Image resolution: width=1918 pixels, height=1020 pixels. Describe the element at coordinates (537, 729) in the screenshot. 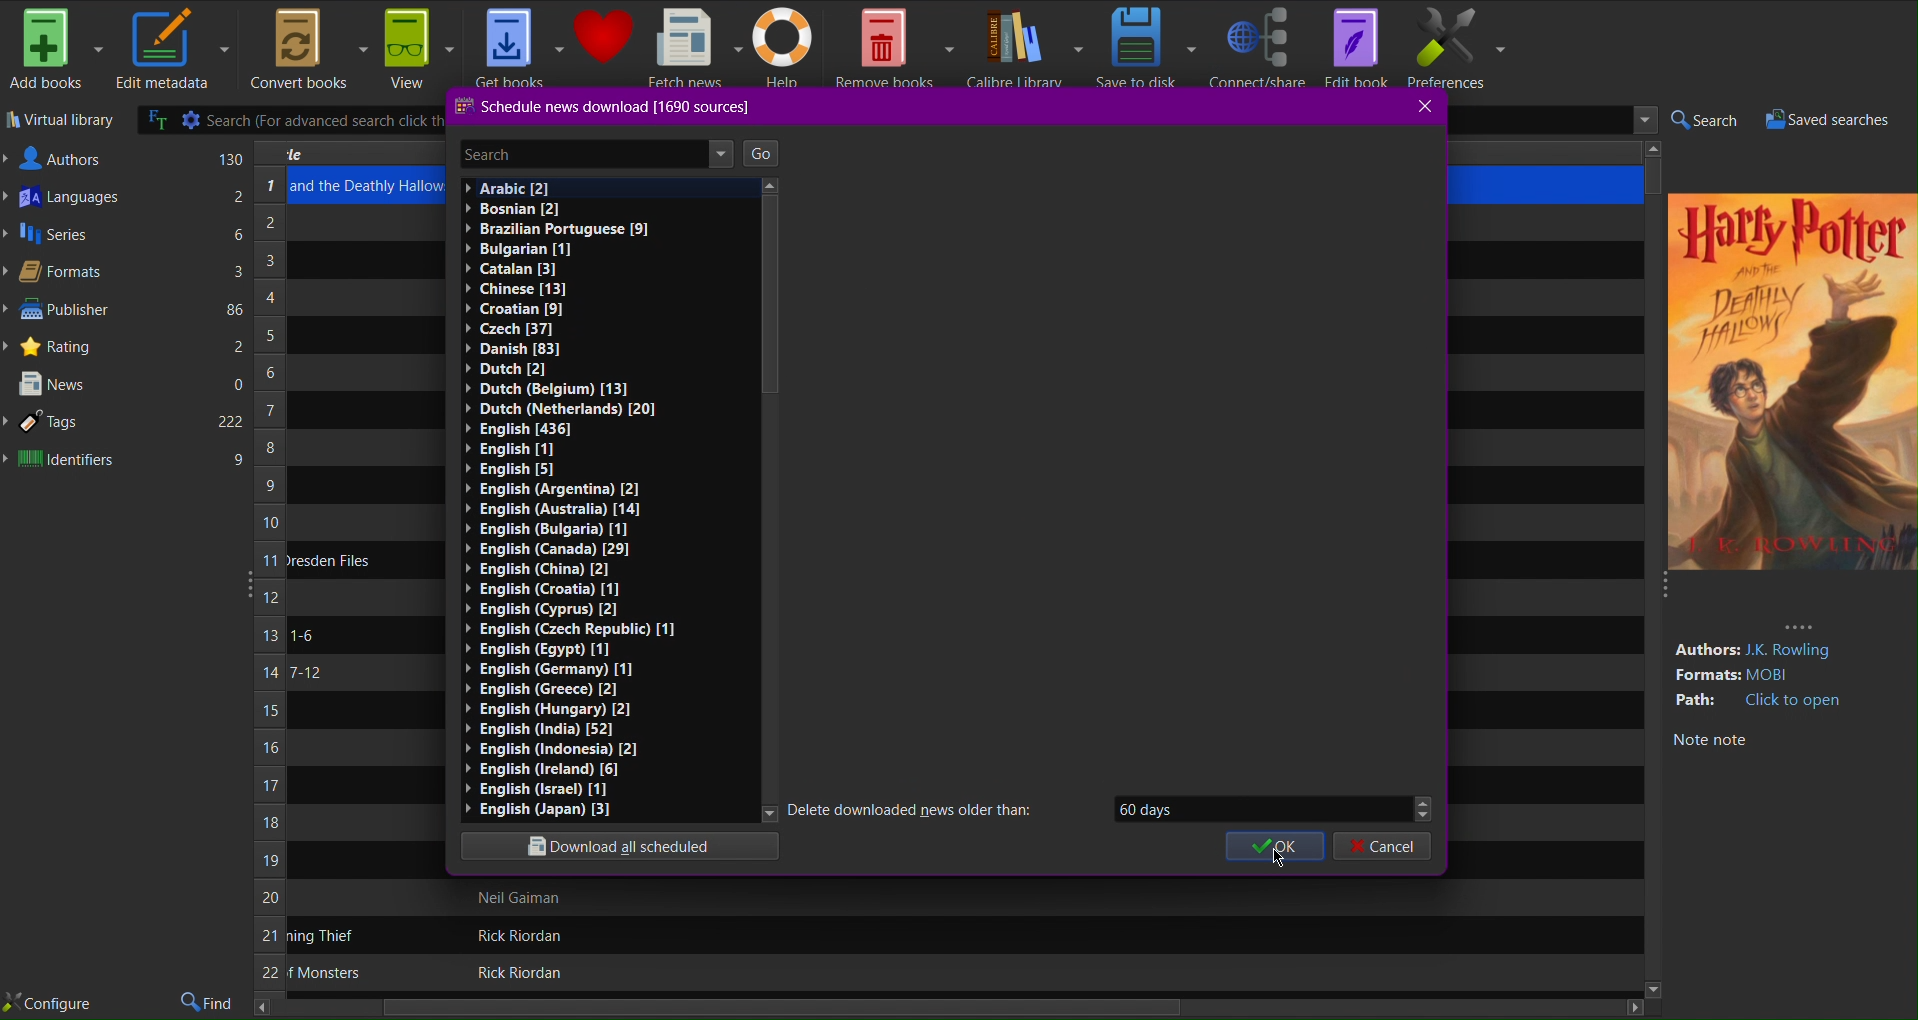

I see `English (India) [52]` at that location.